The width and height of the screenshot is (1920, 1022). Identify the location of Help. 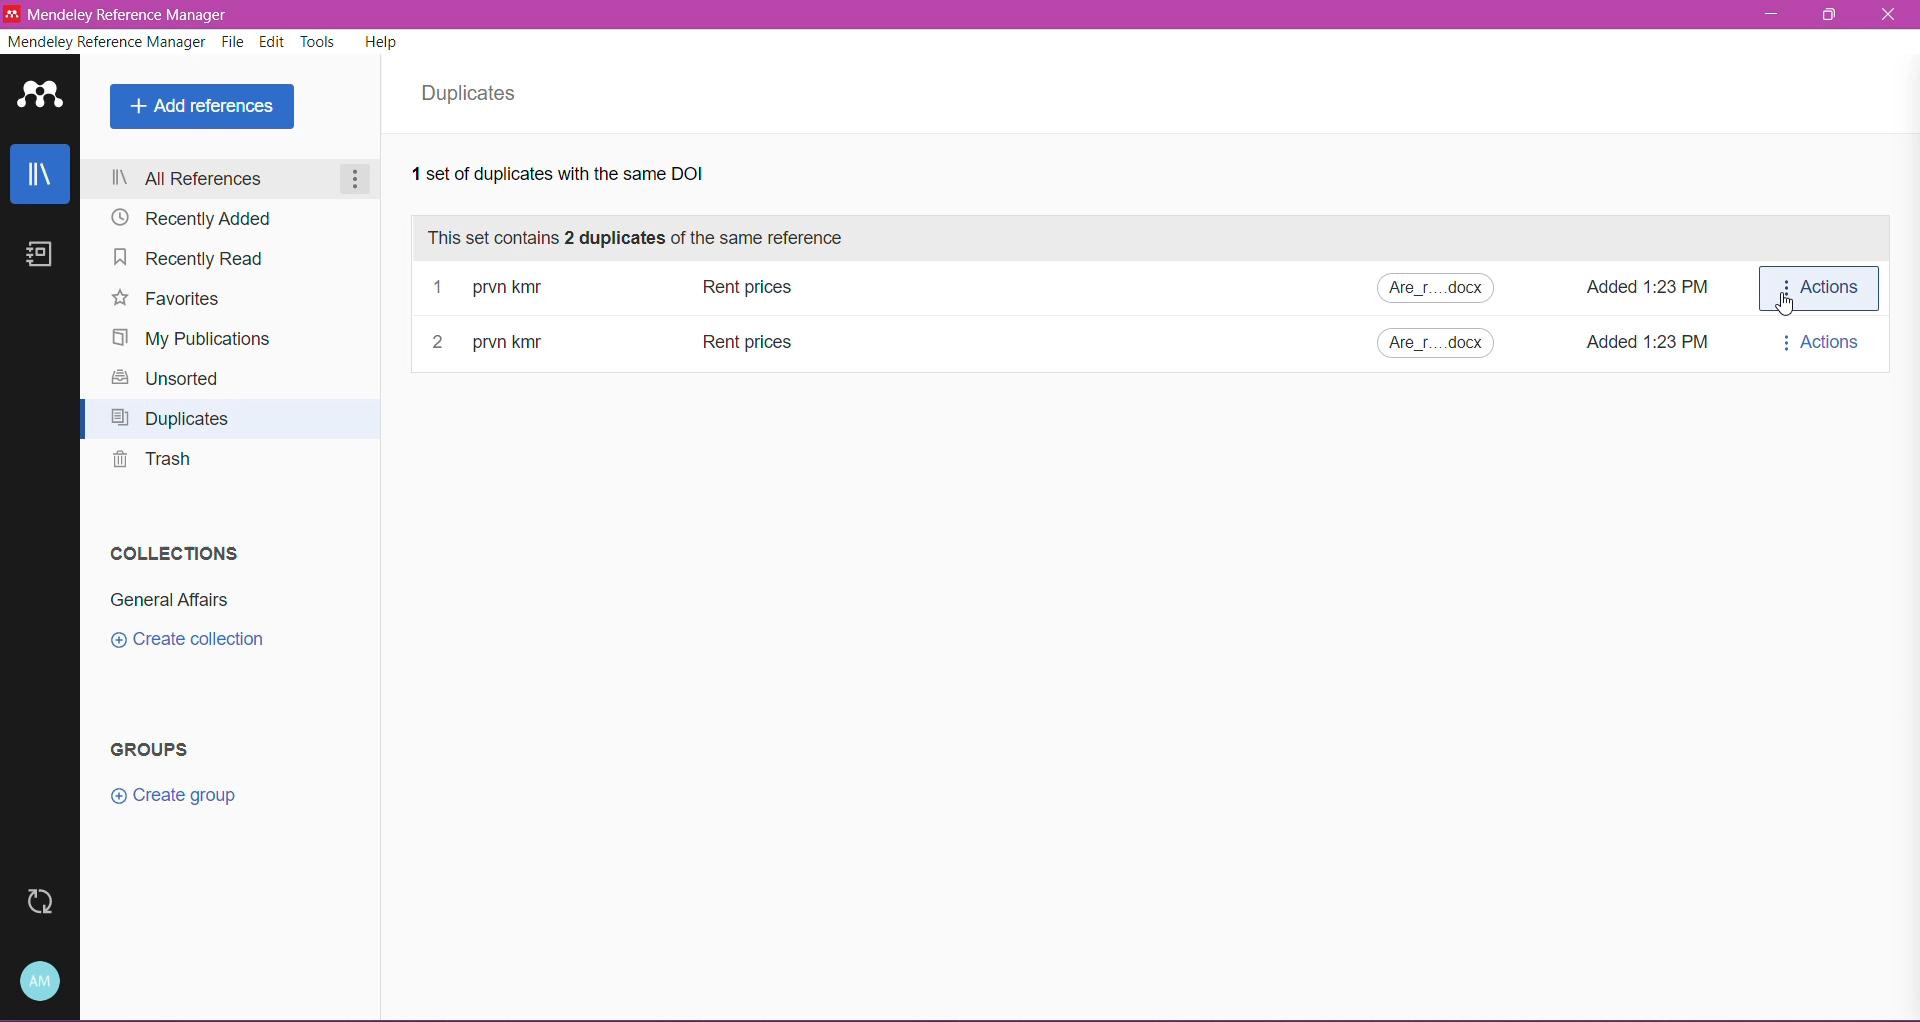
(384, 45).